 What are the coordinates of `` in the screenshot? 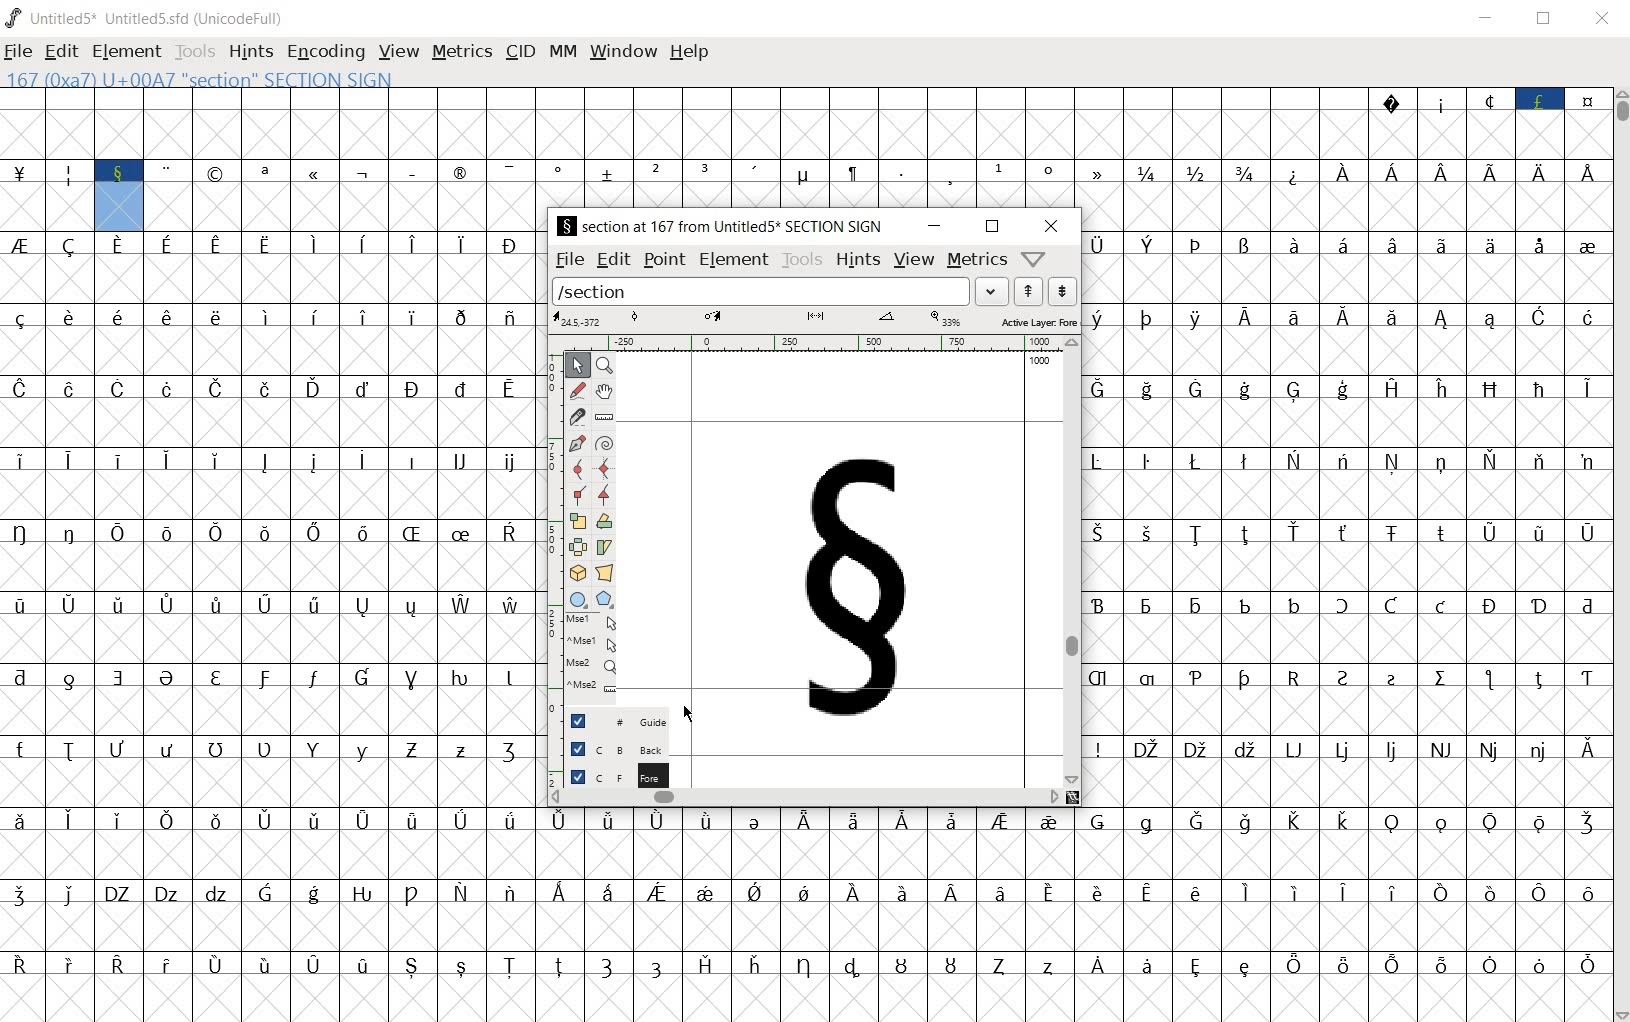 It's located at (1344, 532).